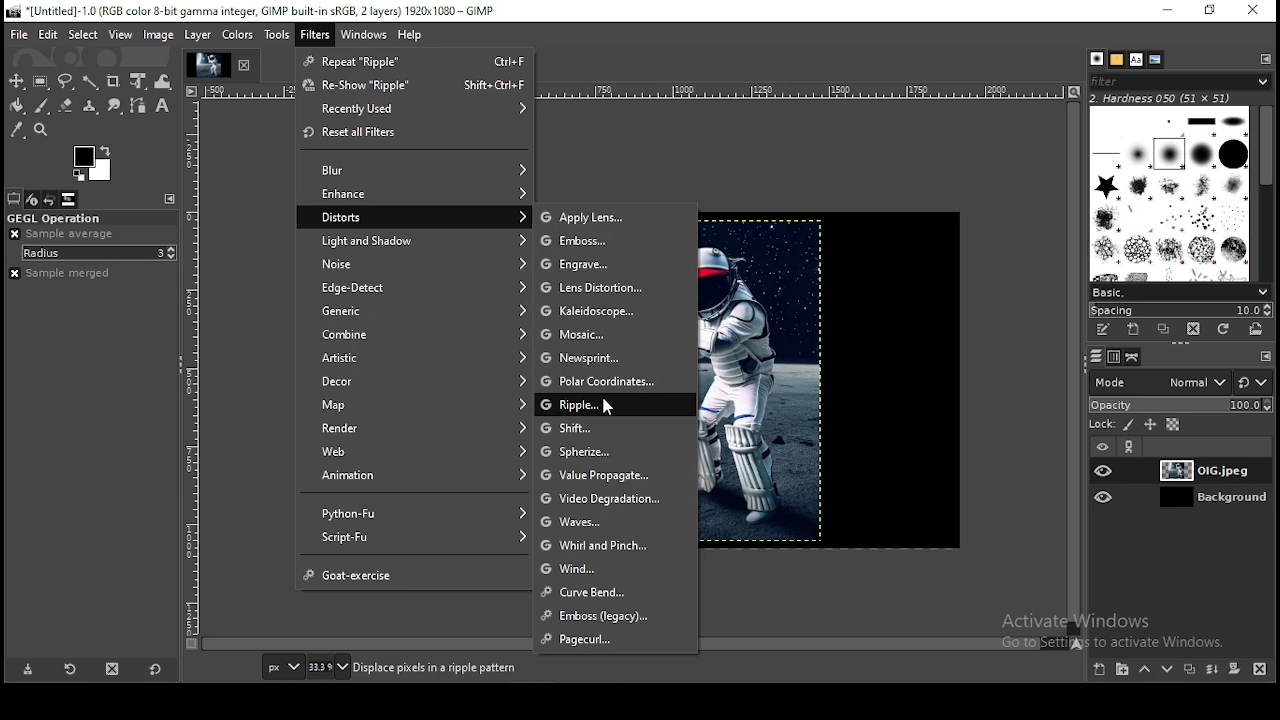 Image resolution: width=1280 pixels, height=720 pixels. What do you see at coordinates (68, 106) in the screenshot?
I see `eraser tool` at bounding box center [68, 106].